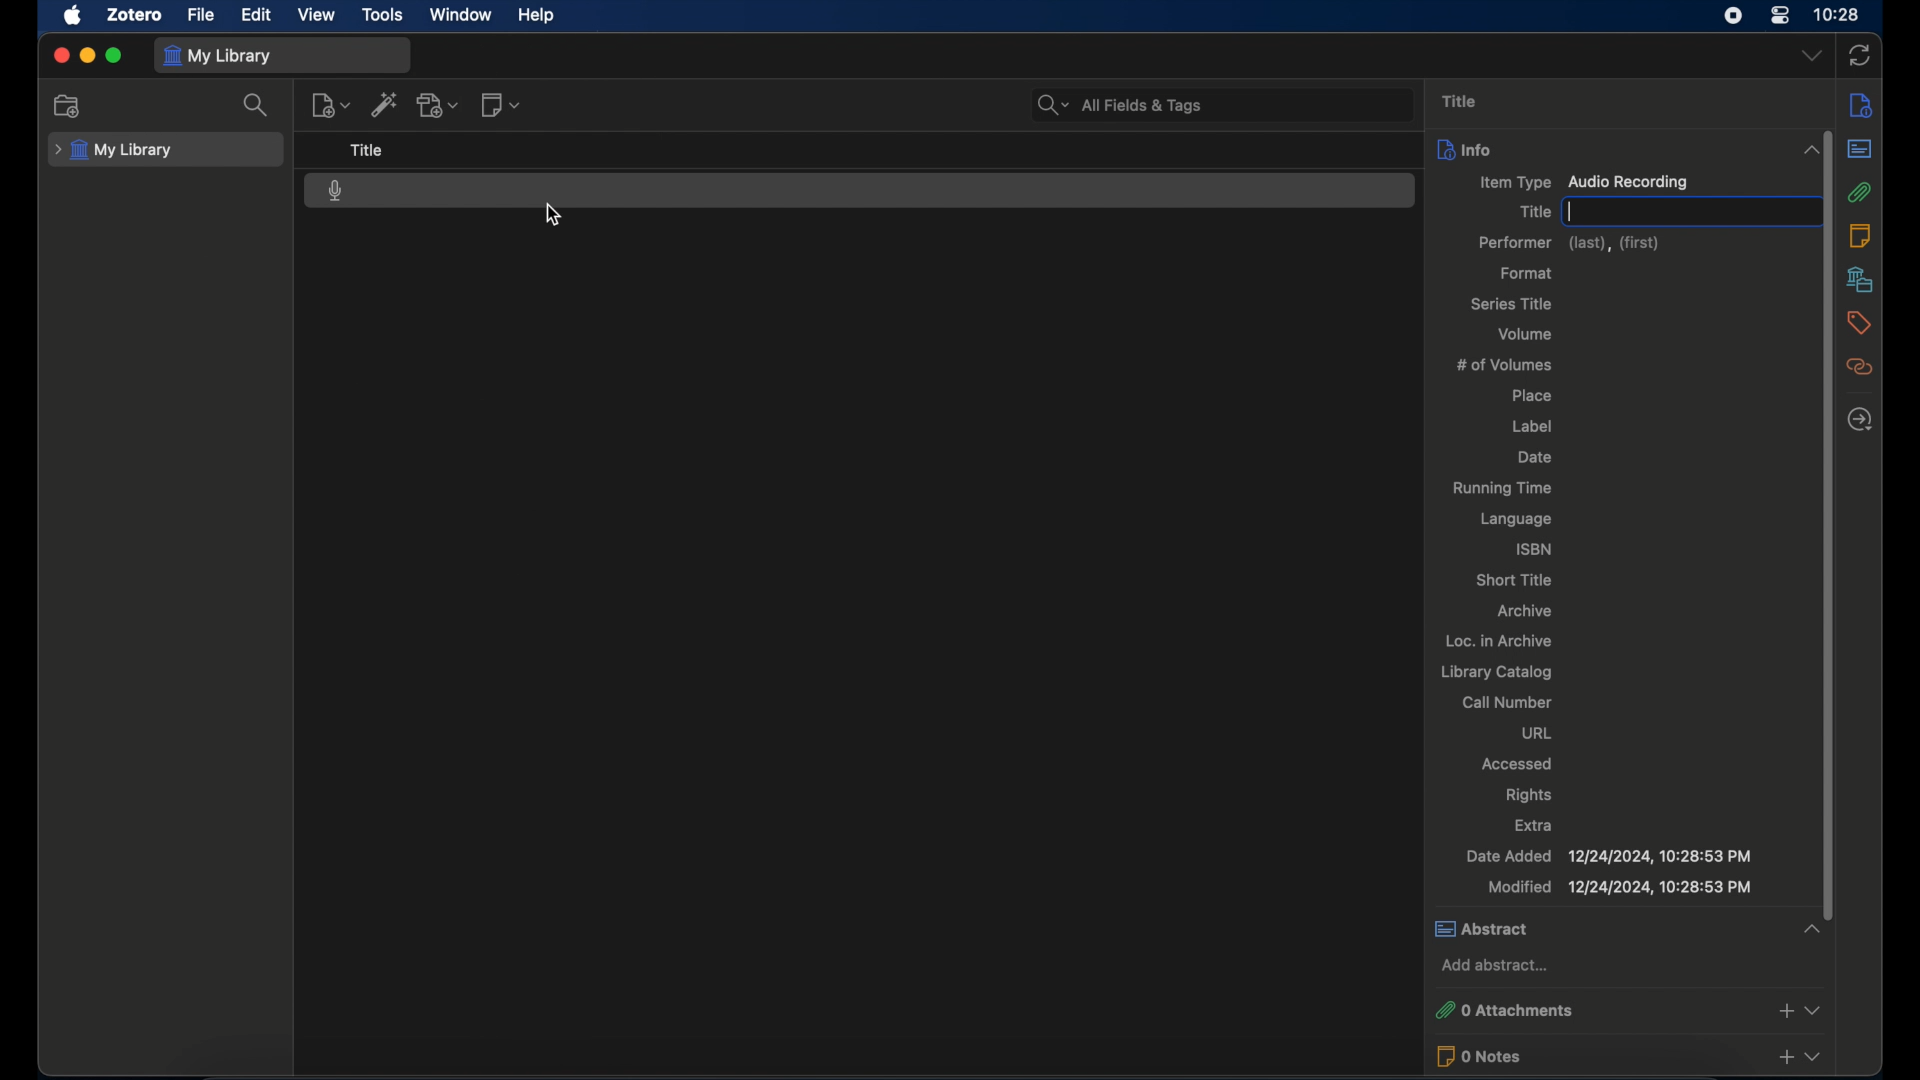  I want to click on series title, so click(1513, 305).